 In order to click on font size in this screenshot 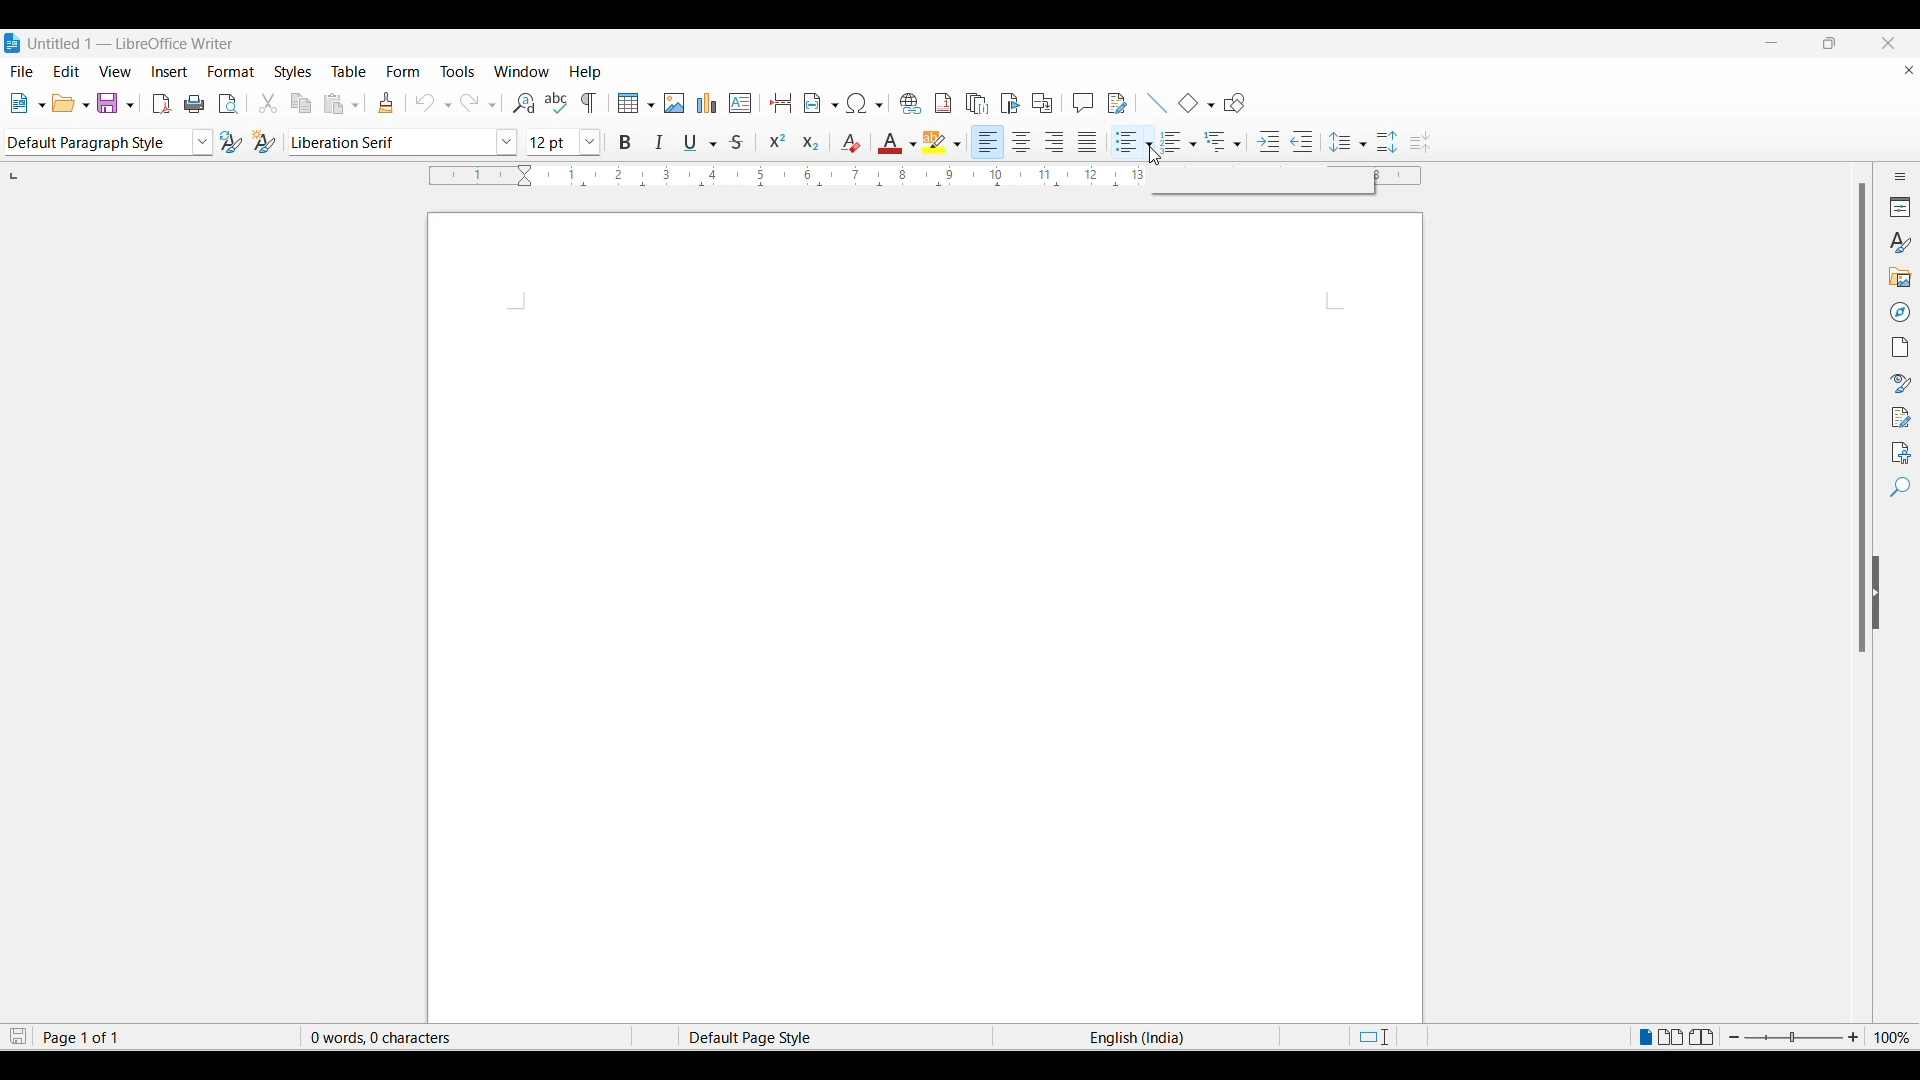, I will do `click(560, 143)`.